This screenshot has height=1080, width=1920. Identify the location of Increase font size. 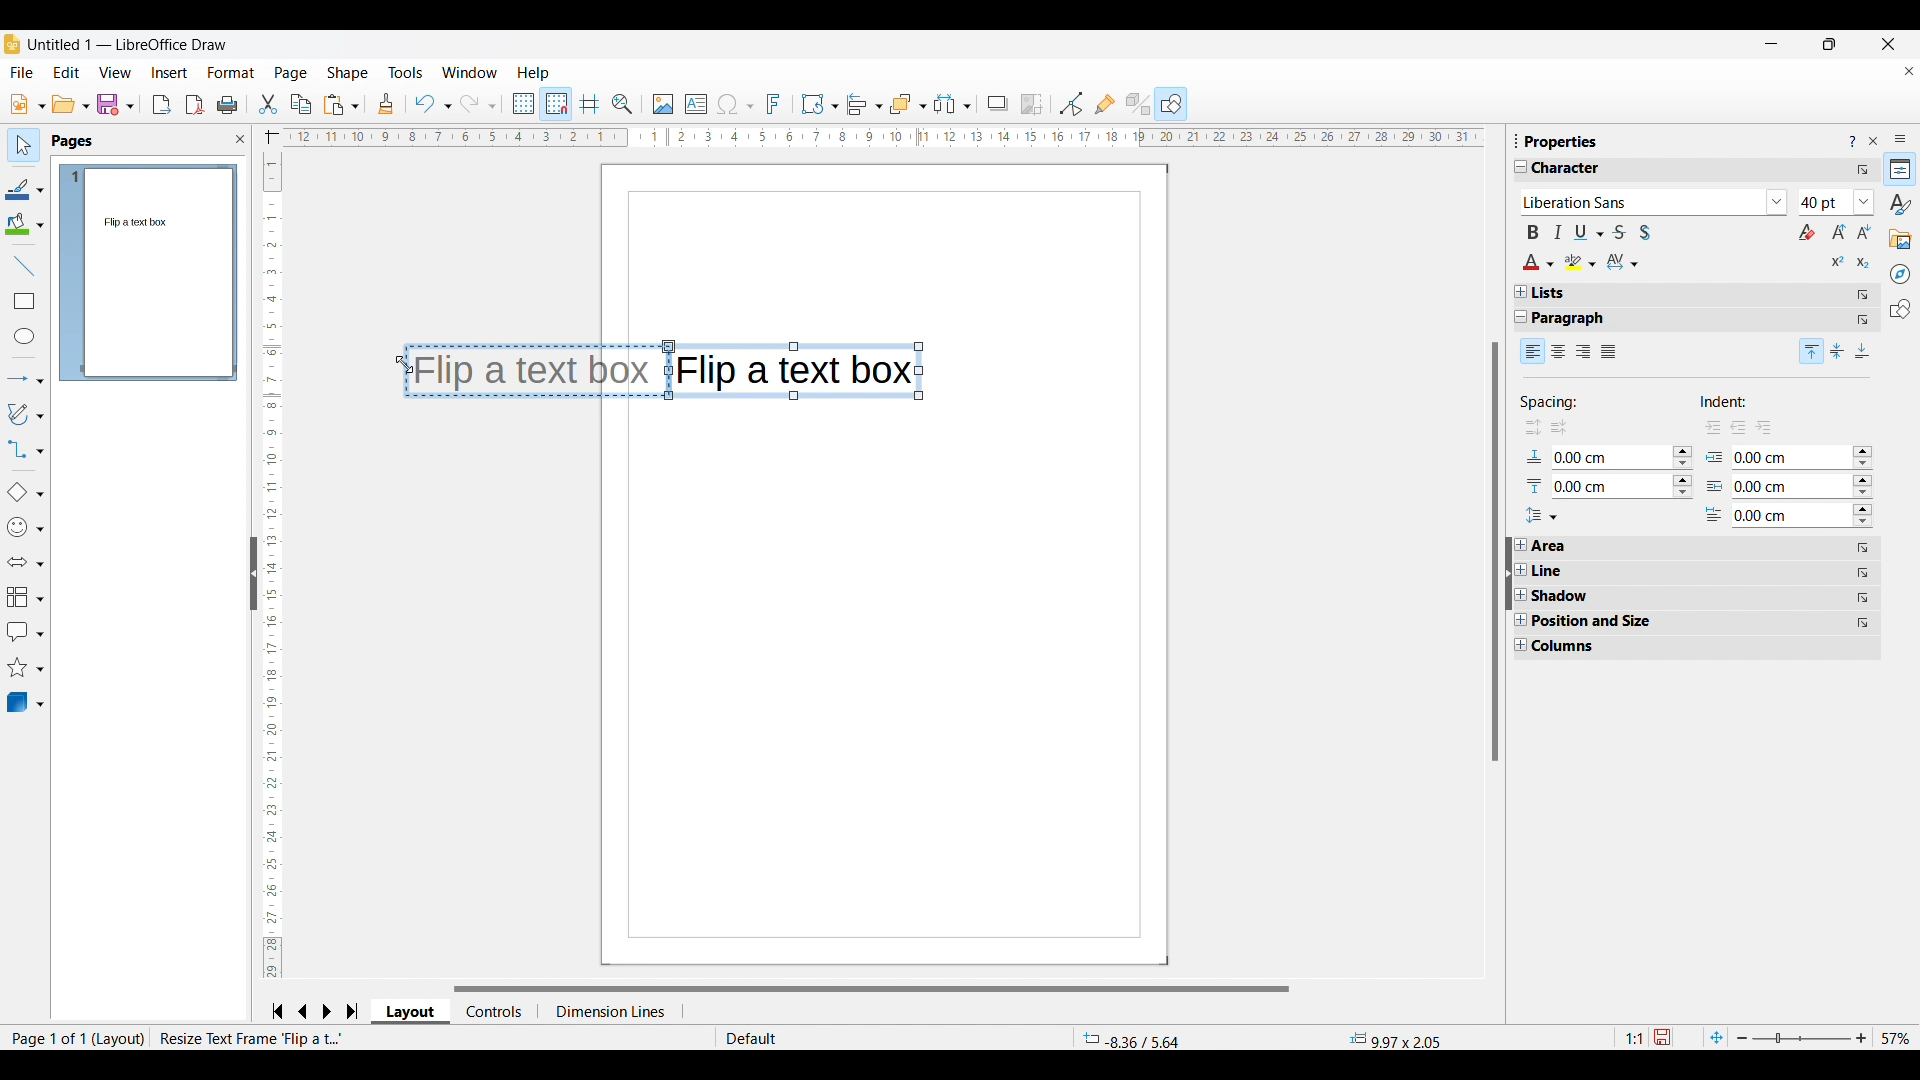
(1840, 231).